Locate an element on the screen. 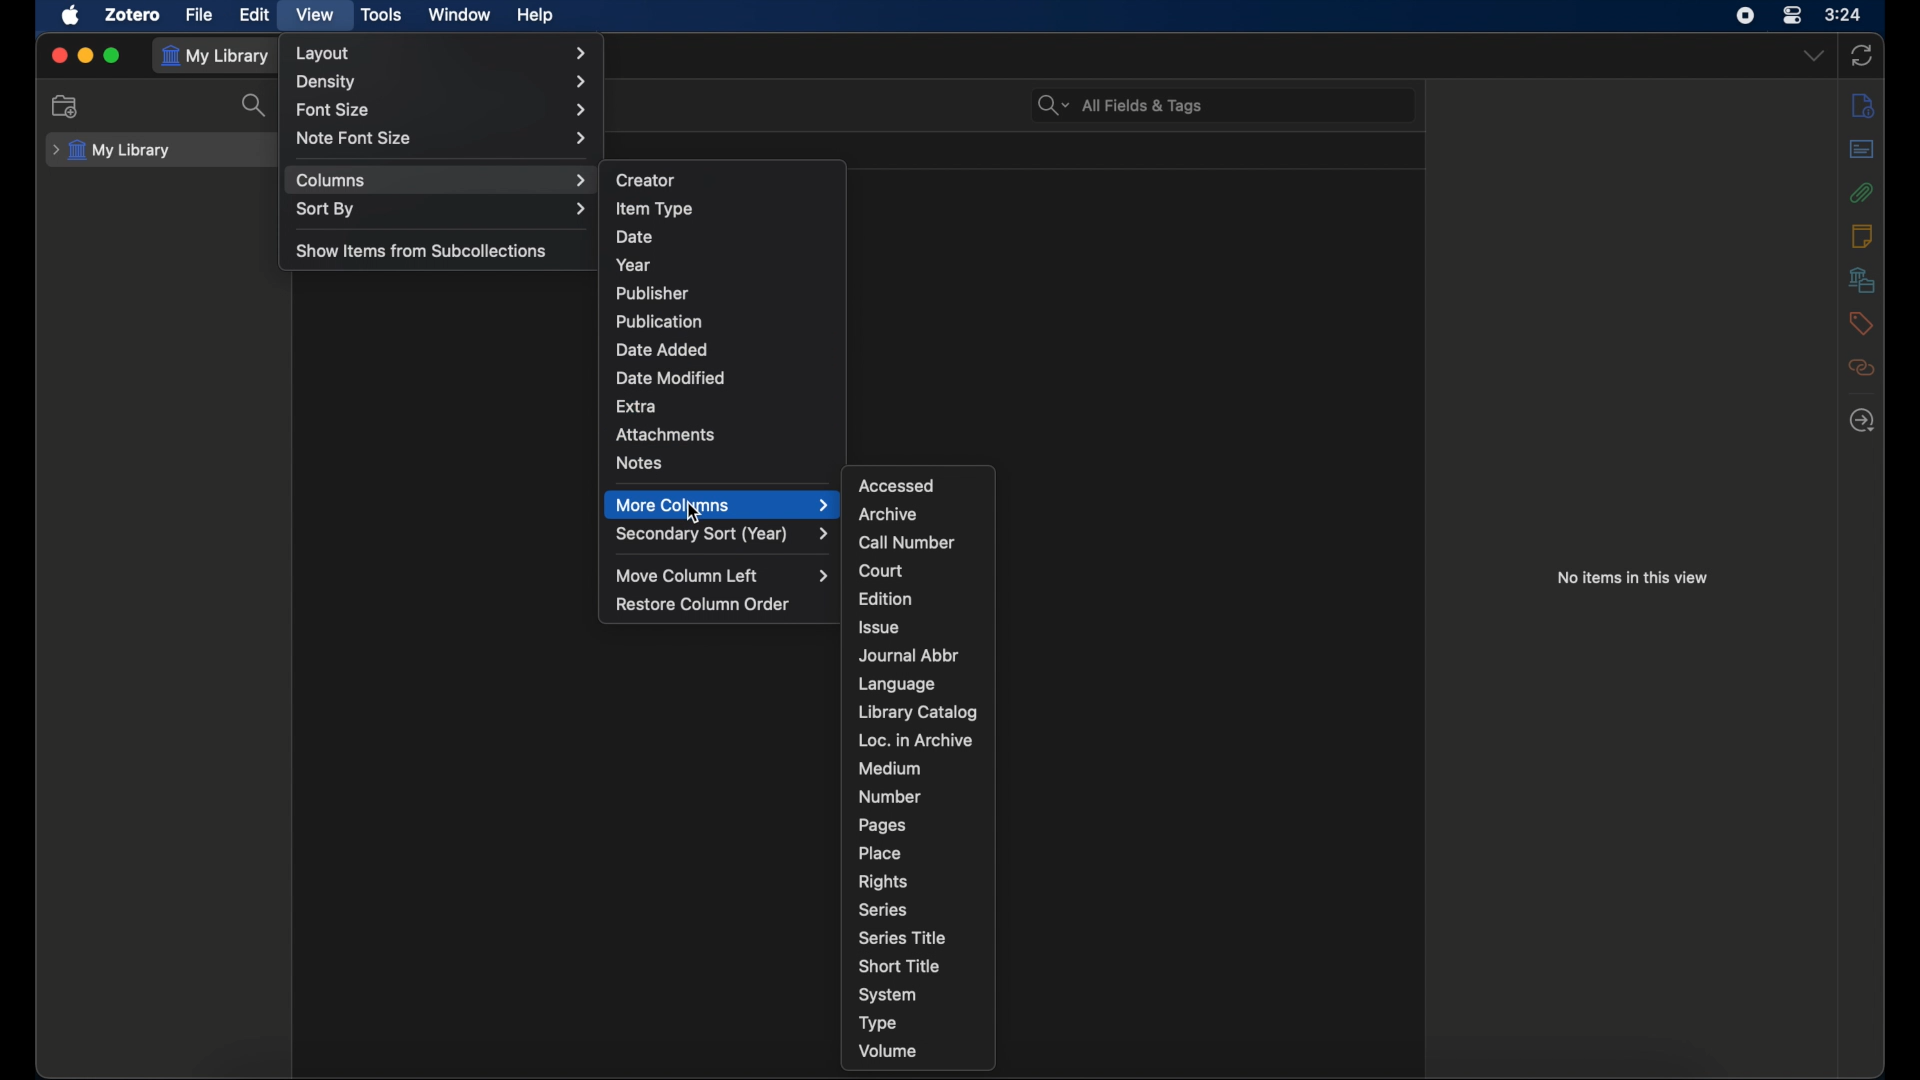  new collection is located at coordinates (67, 107).